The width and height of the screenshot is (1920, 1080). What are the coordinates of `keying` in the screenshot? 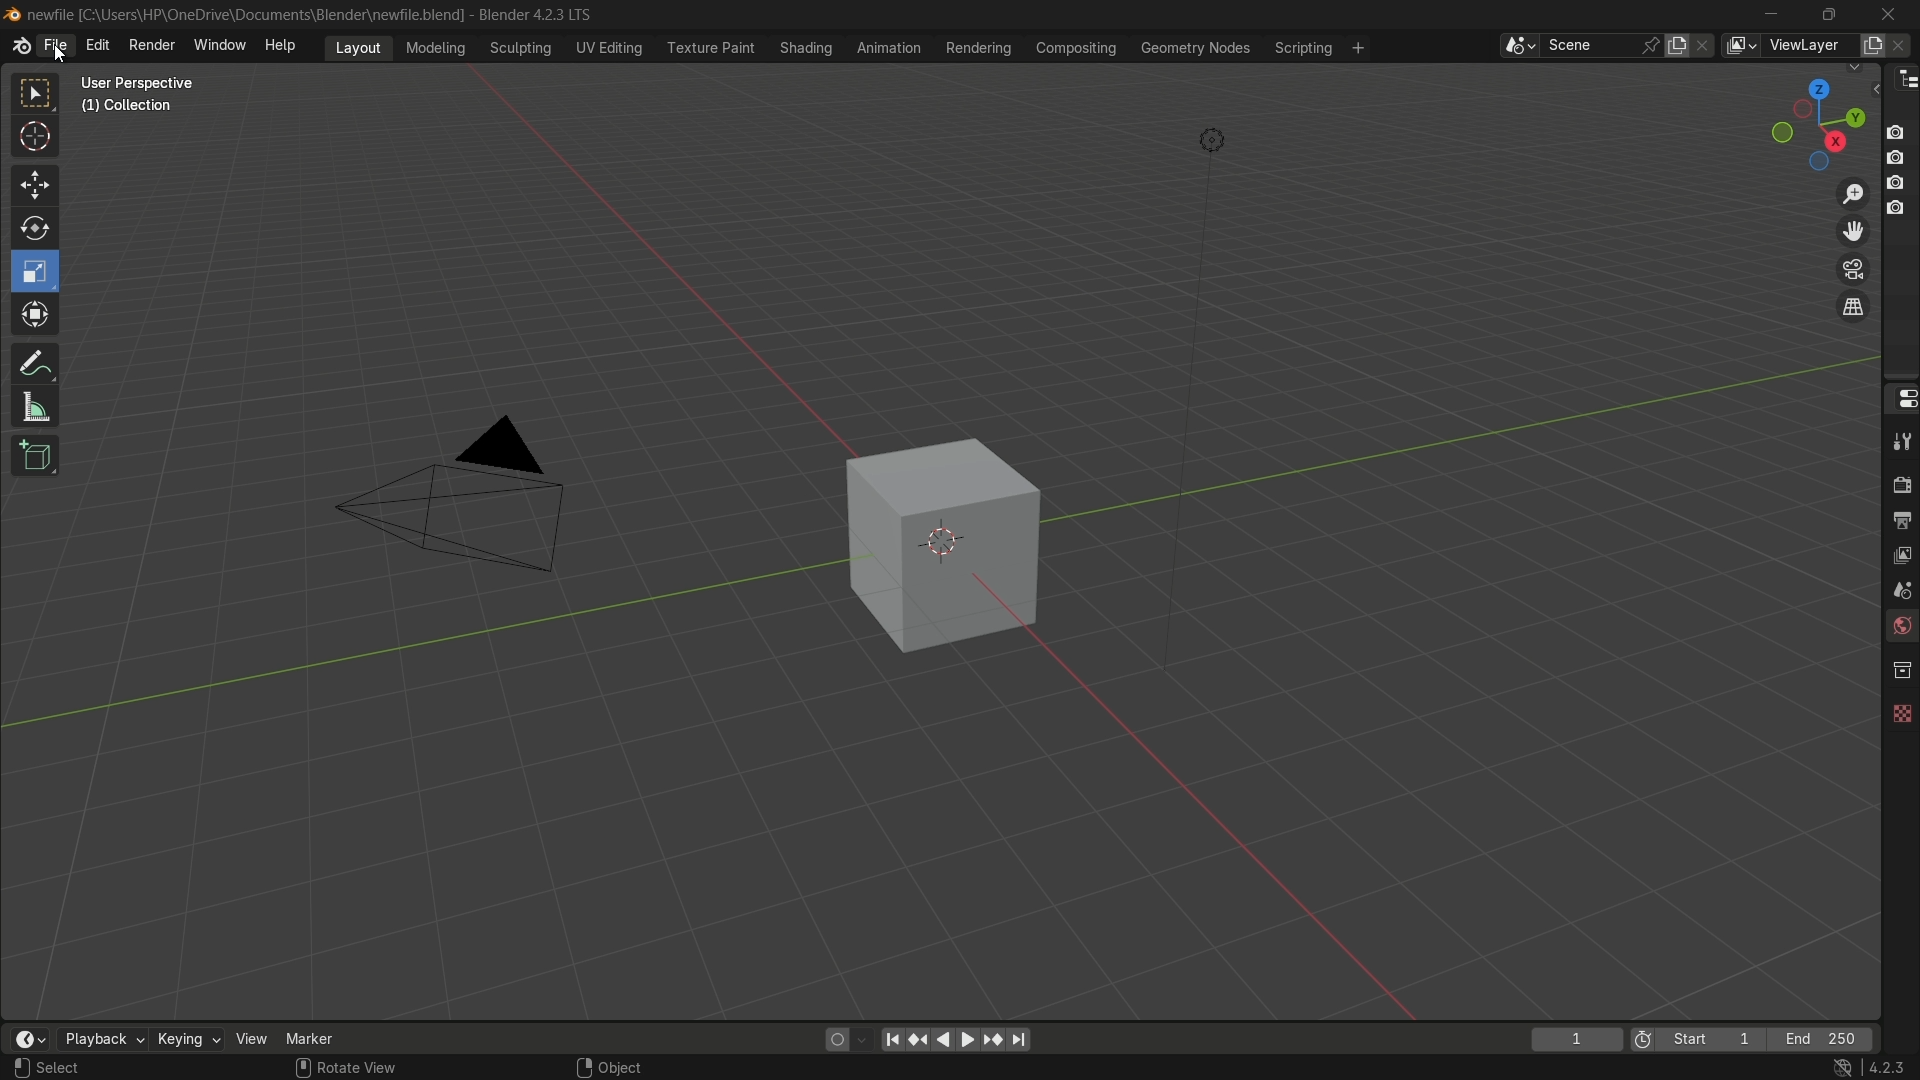 It's located at (187, 1041).